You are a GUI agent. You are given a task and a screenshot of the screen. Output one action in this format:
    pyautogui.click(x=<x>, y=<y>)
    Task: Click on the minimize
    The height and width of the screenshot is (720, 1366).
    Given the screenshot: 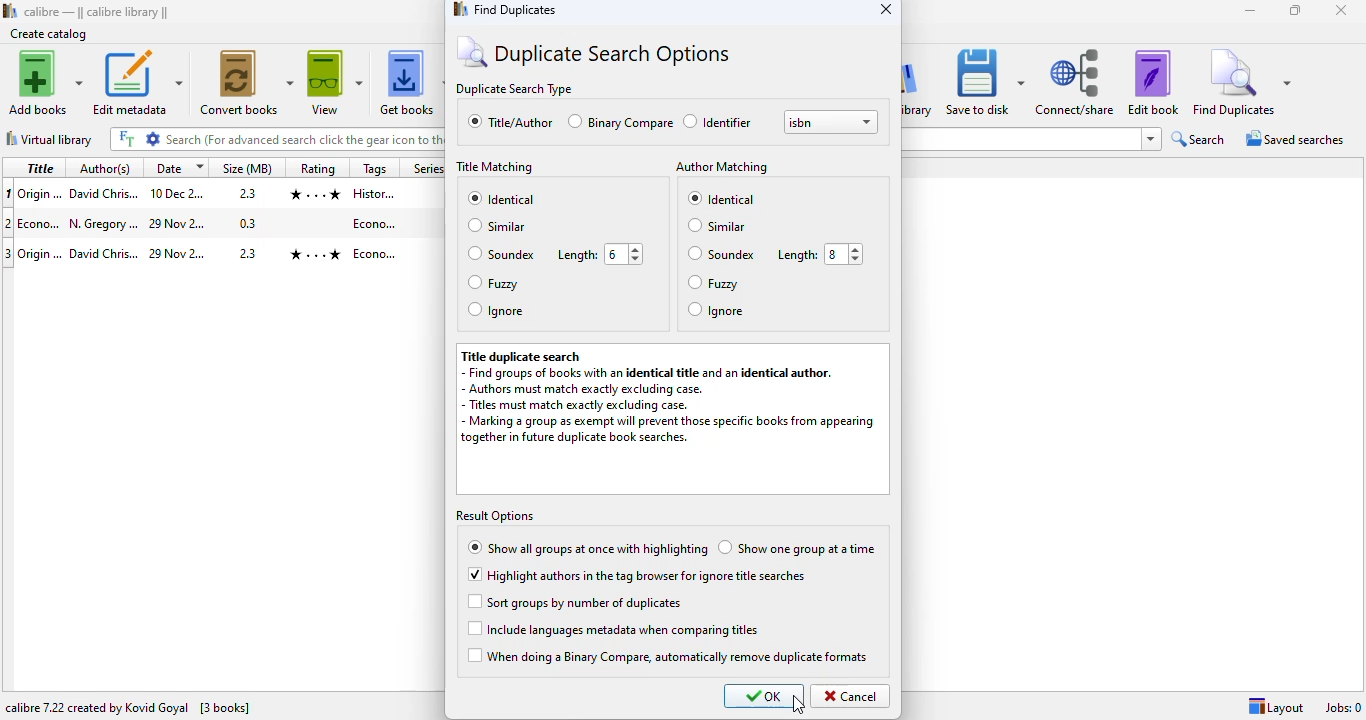 What is the action you would take?
    pyautogui.click(x=1251, y=11)
    